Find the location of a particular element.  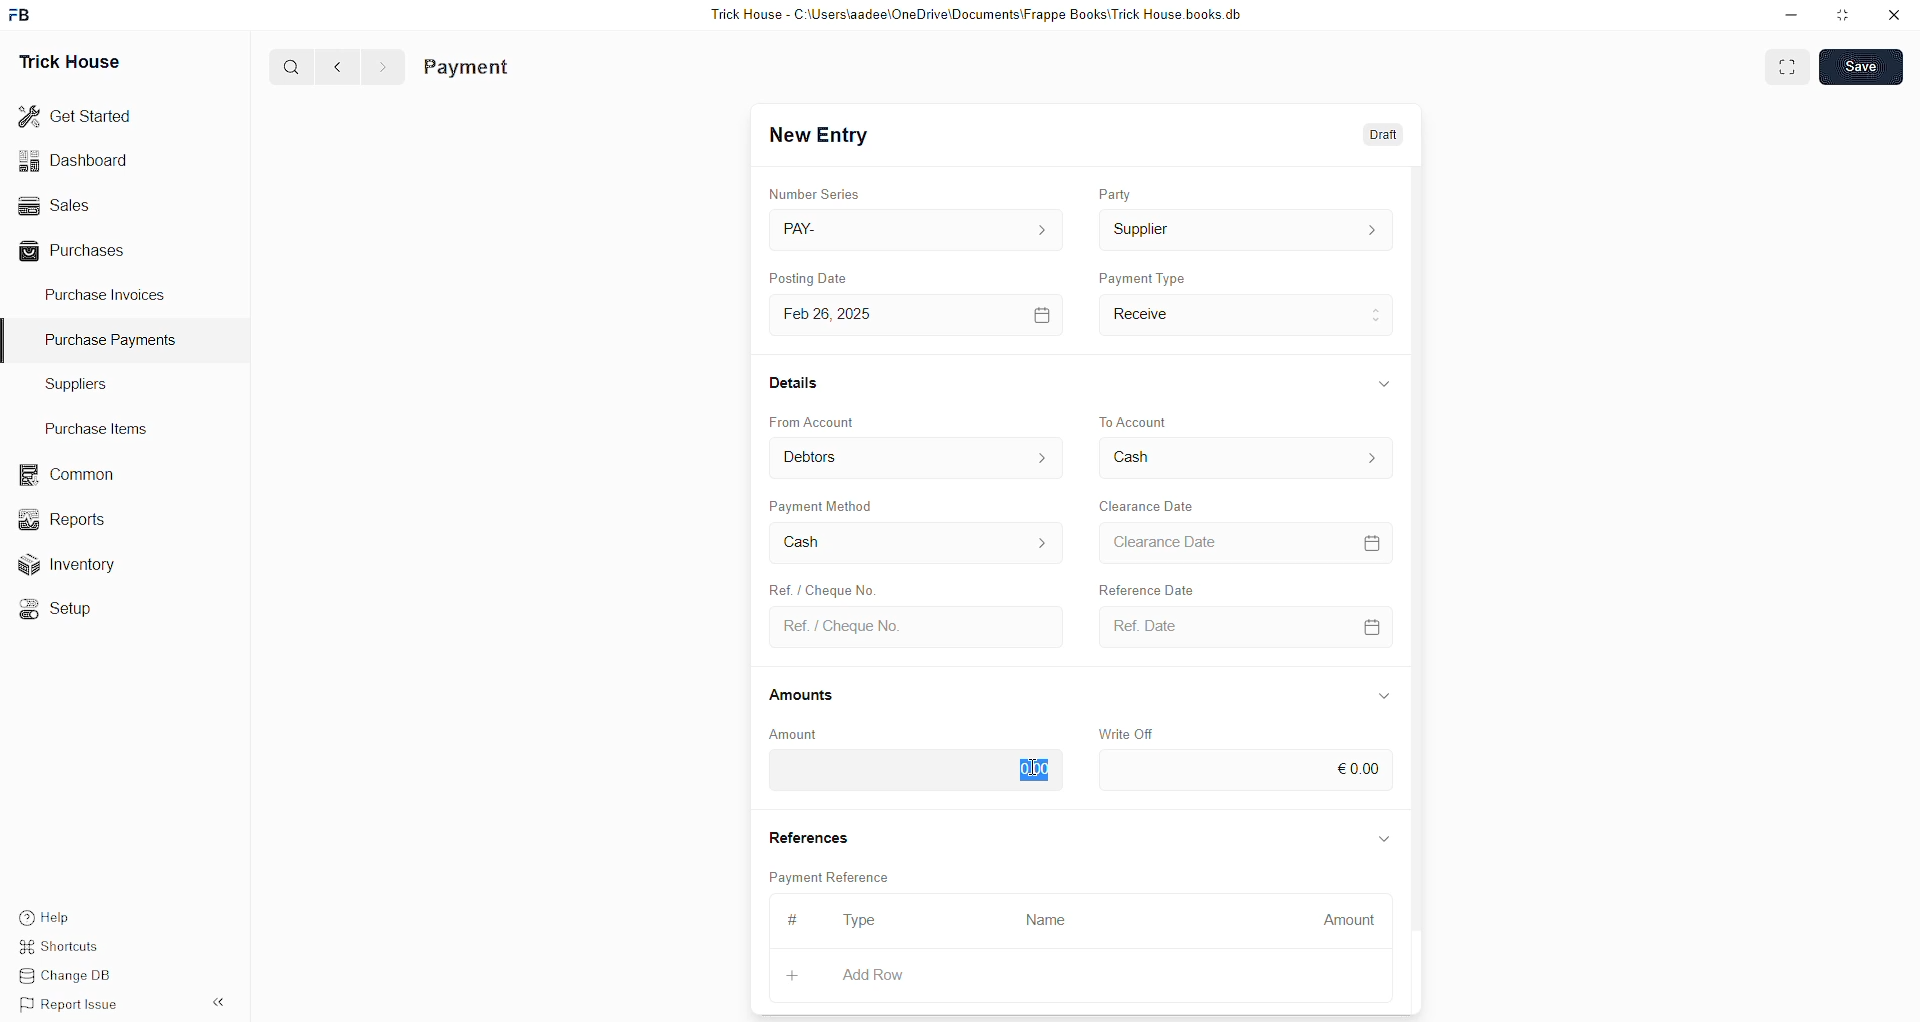

Payment is located at coordinates (470, 66).